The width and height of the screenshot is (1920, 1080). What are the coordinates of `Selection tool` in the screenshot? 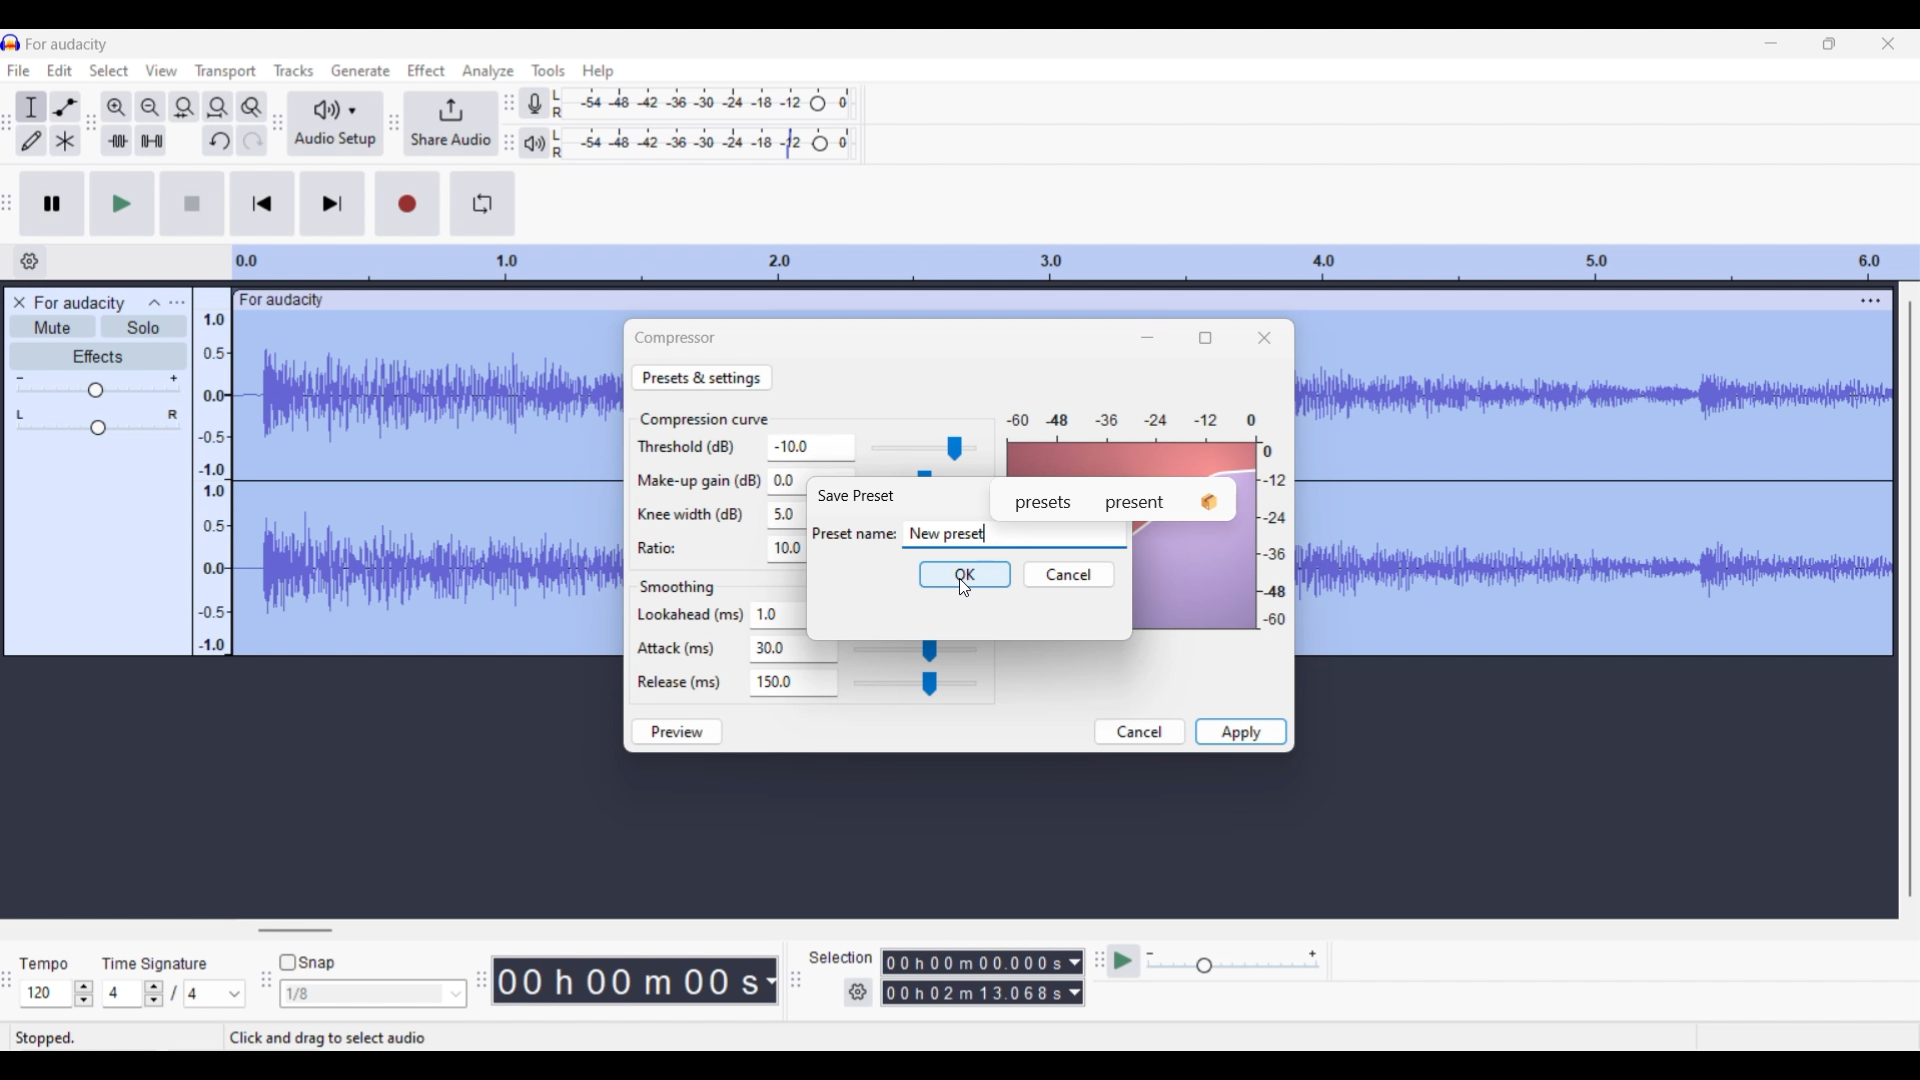 It's located at (32, 107).